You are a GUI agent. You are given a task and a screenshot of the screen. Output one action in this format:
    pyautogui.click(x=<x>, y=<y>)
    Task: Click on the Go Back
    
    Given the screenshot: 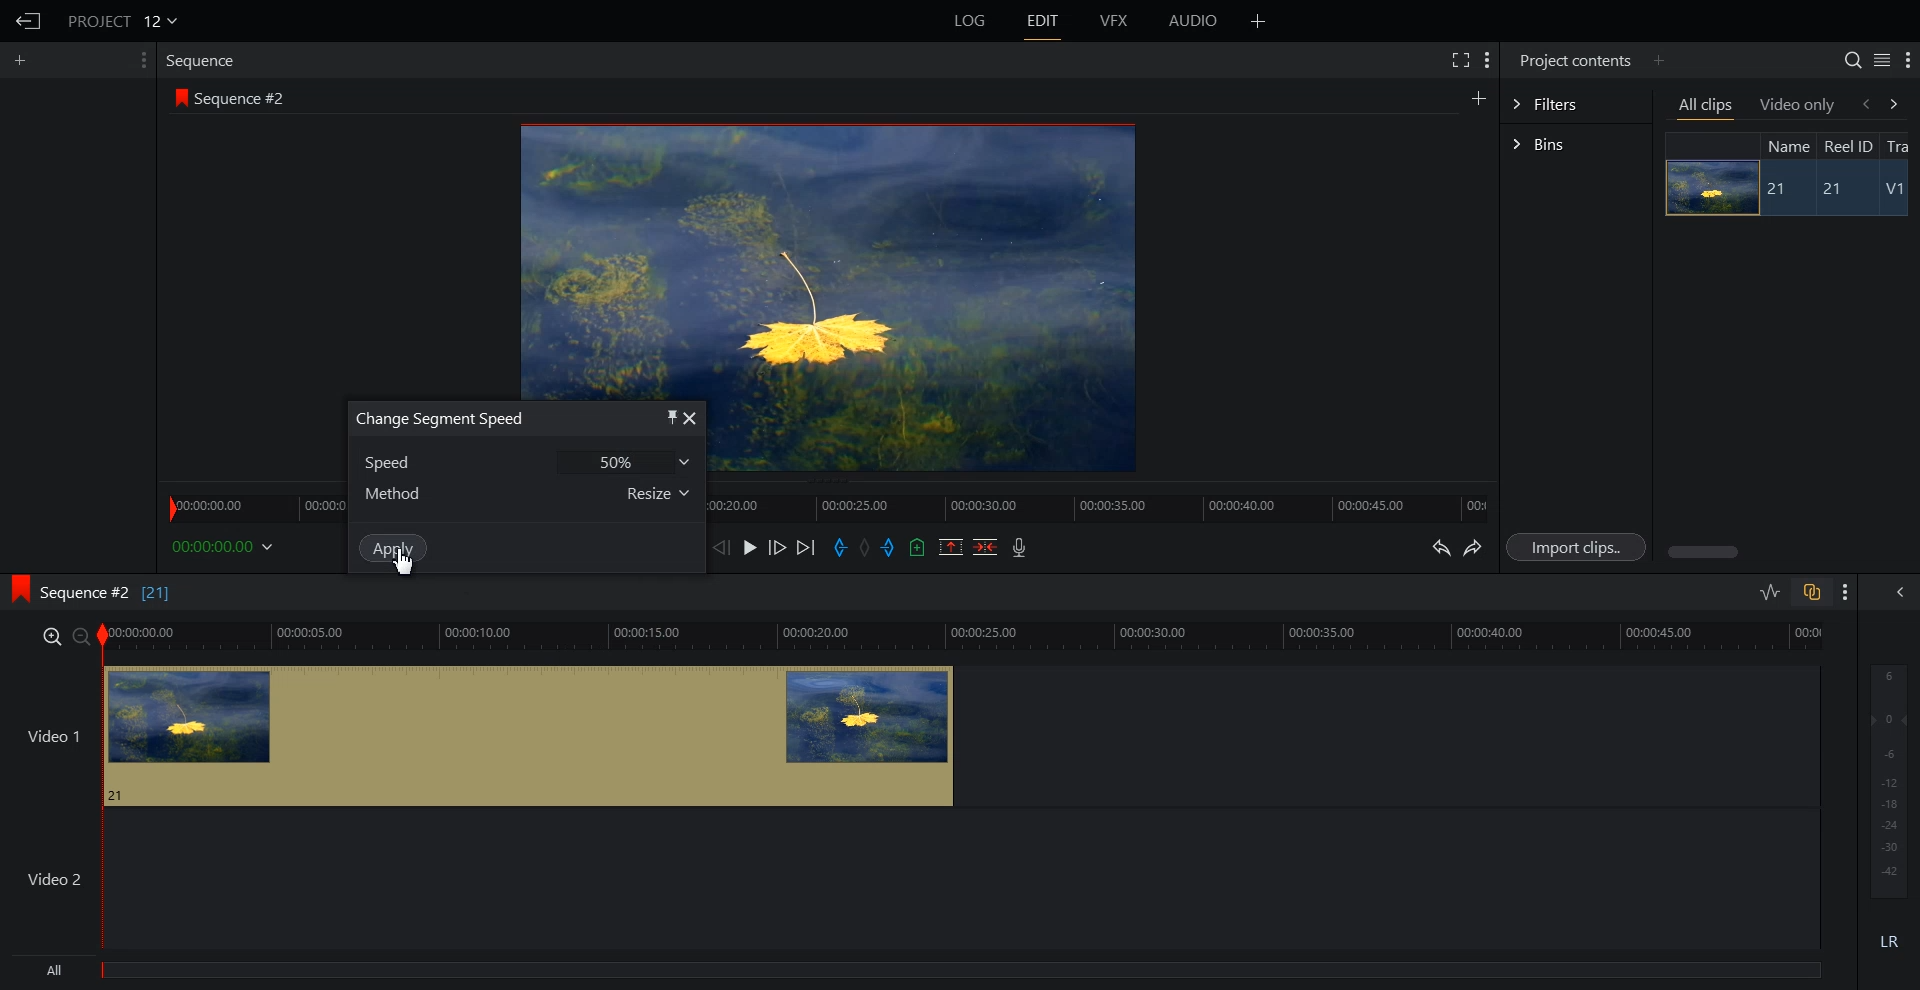 What is the action you would take?
    pyautogui.click(x=29, y=22)
    